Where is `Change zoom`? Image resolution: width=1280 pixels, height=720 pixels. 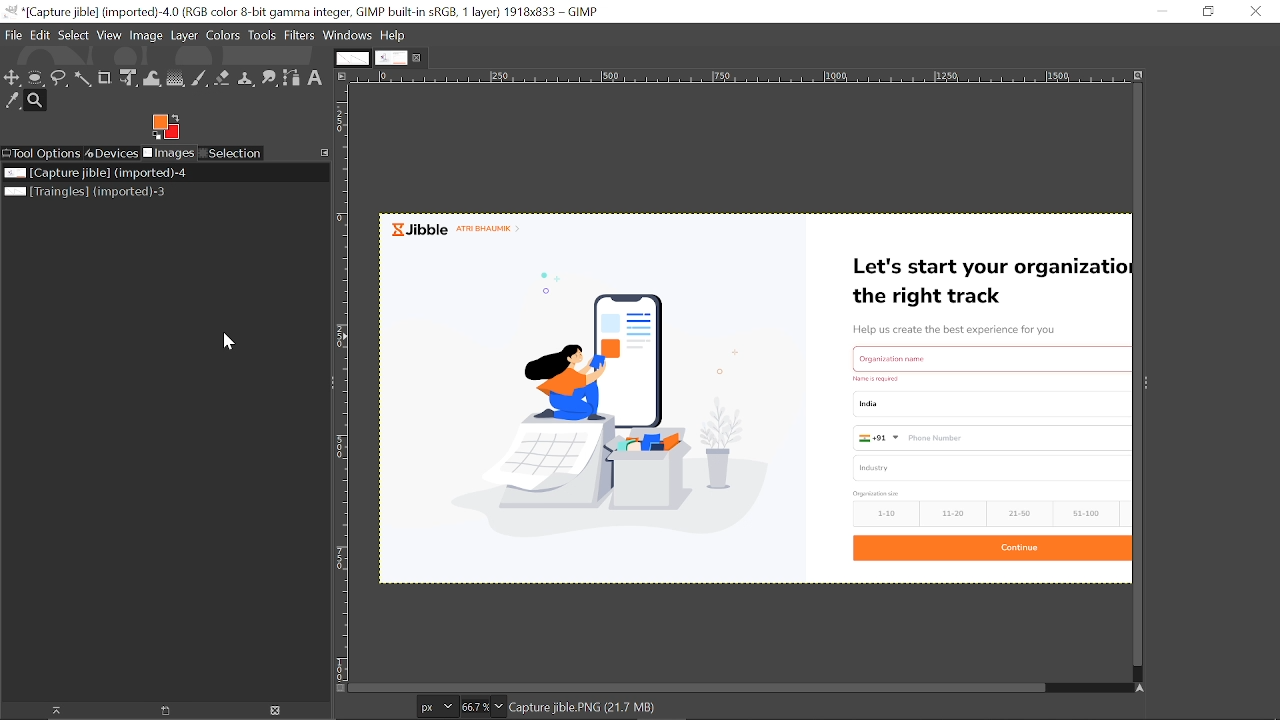
Change zoom is located at coordinates (499, 706).